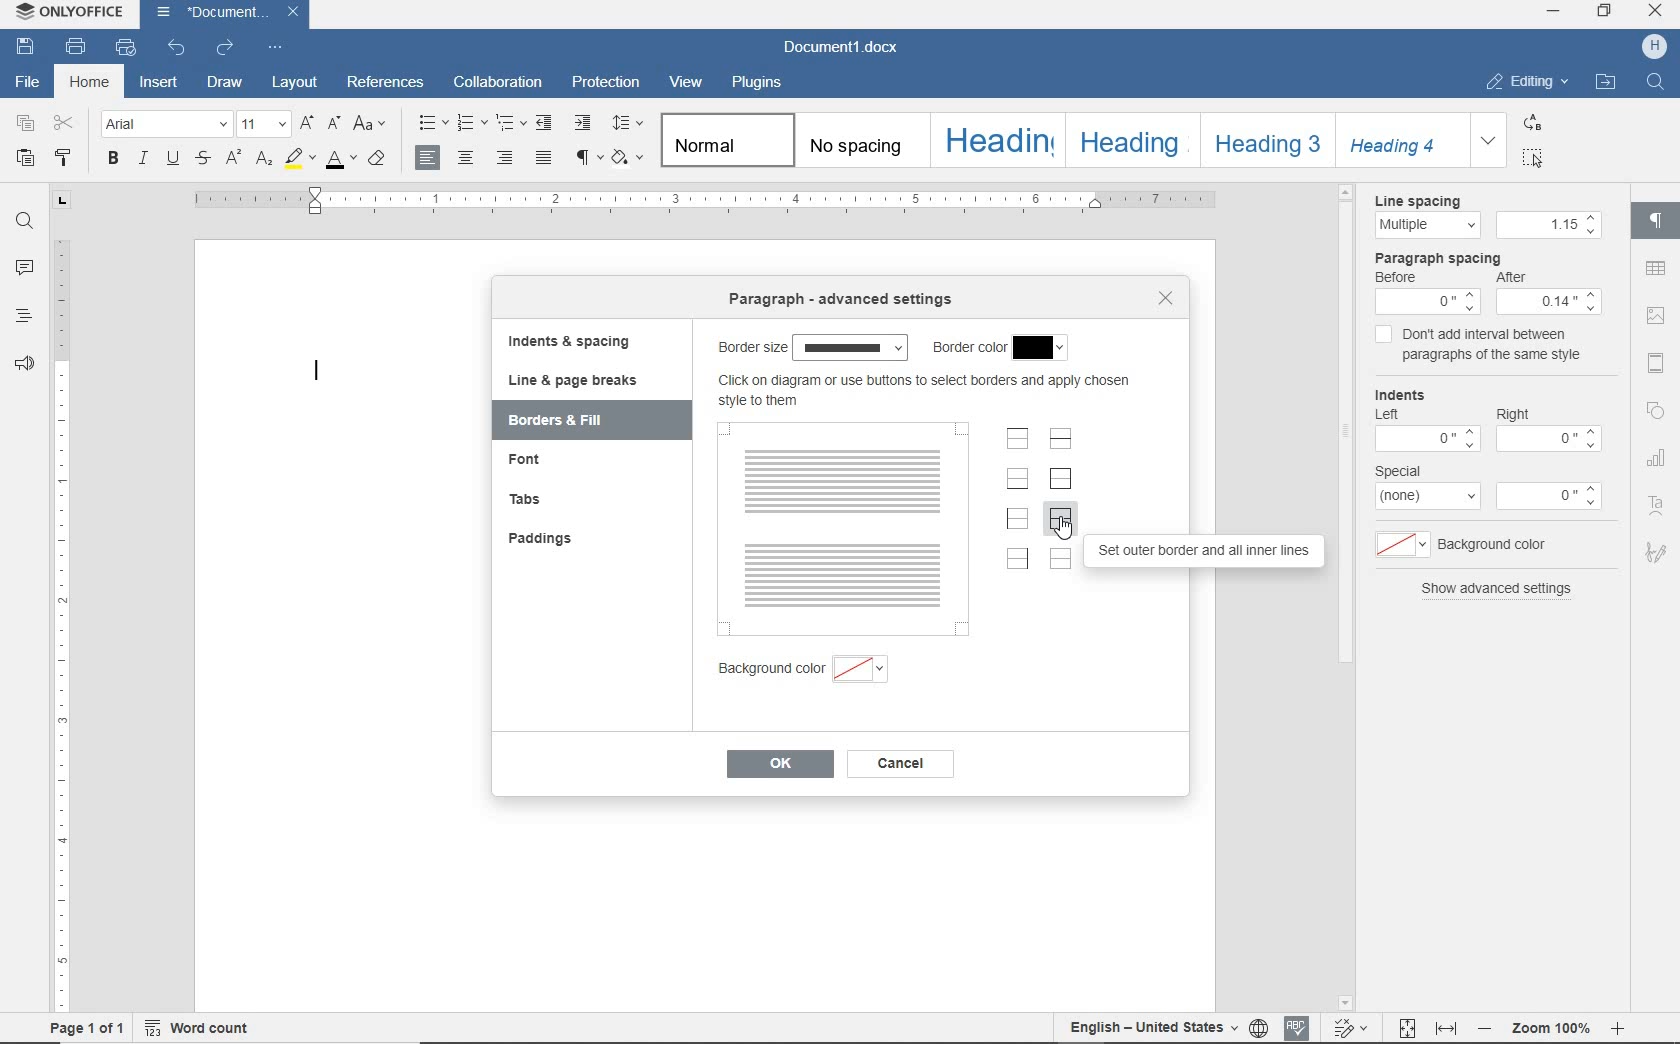 Image resolution: width=1680 pixels, height=1044 pixels. I want to click on normal, so click(727, 141).